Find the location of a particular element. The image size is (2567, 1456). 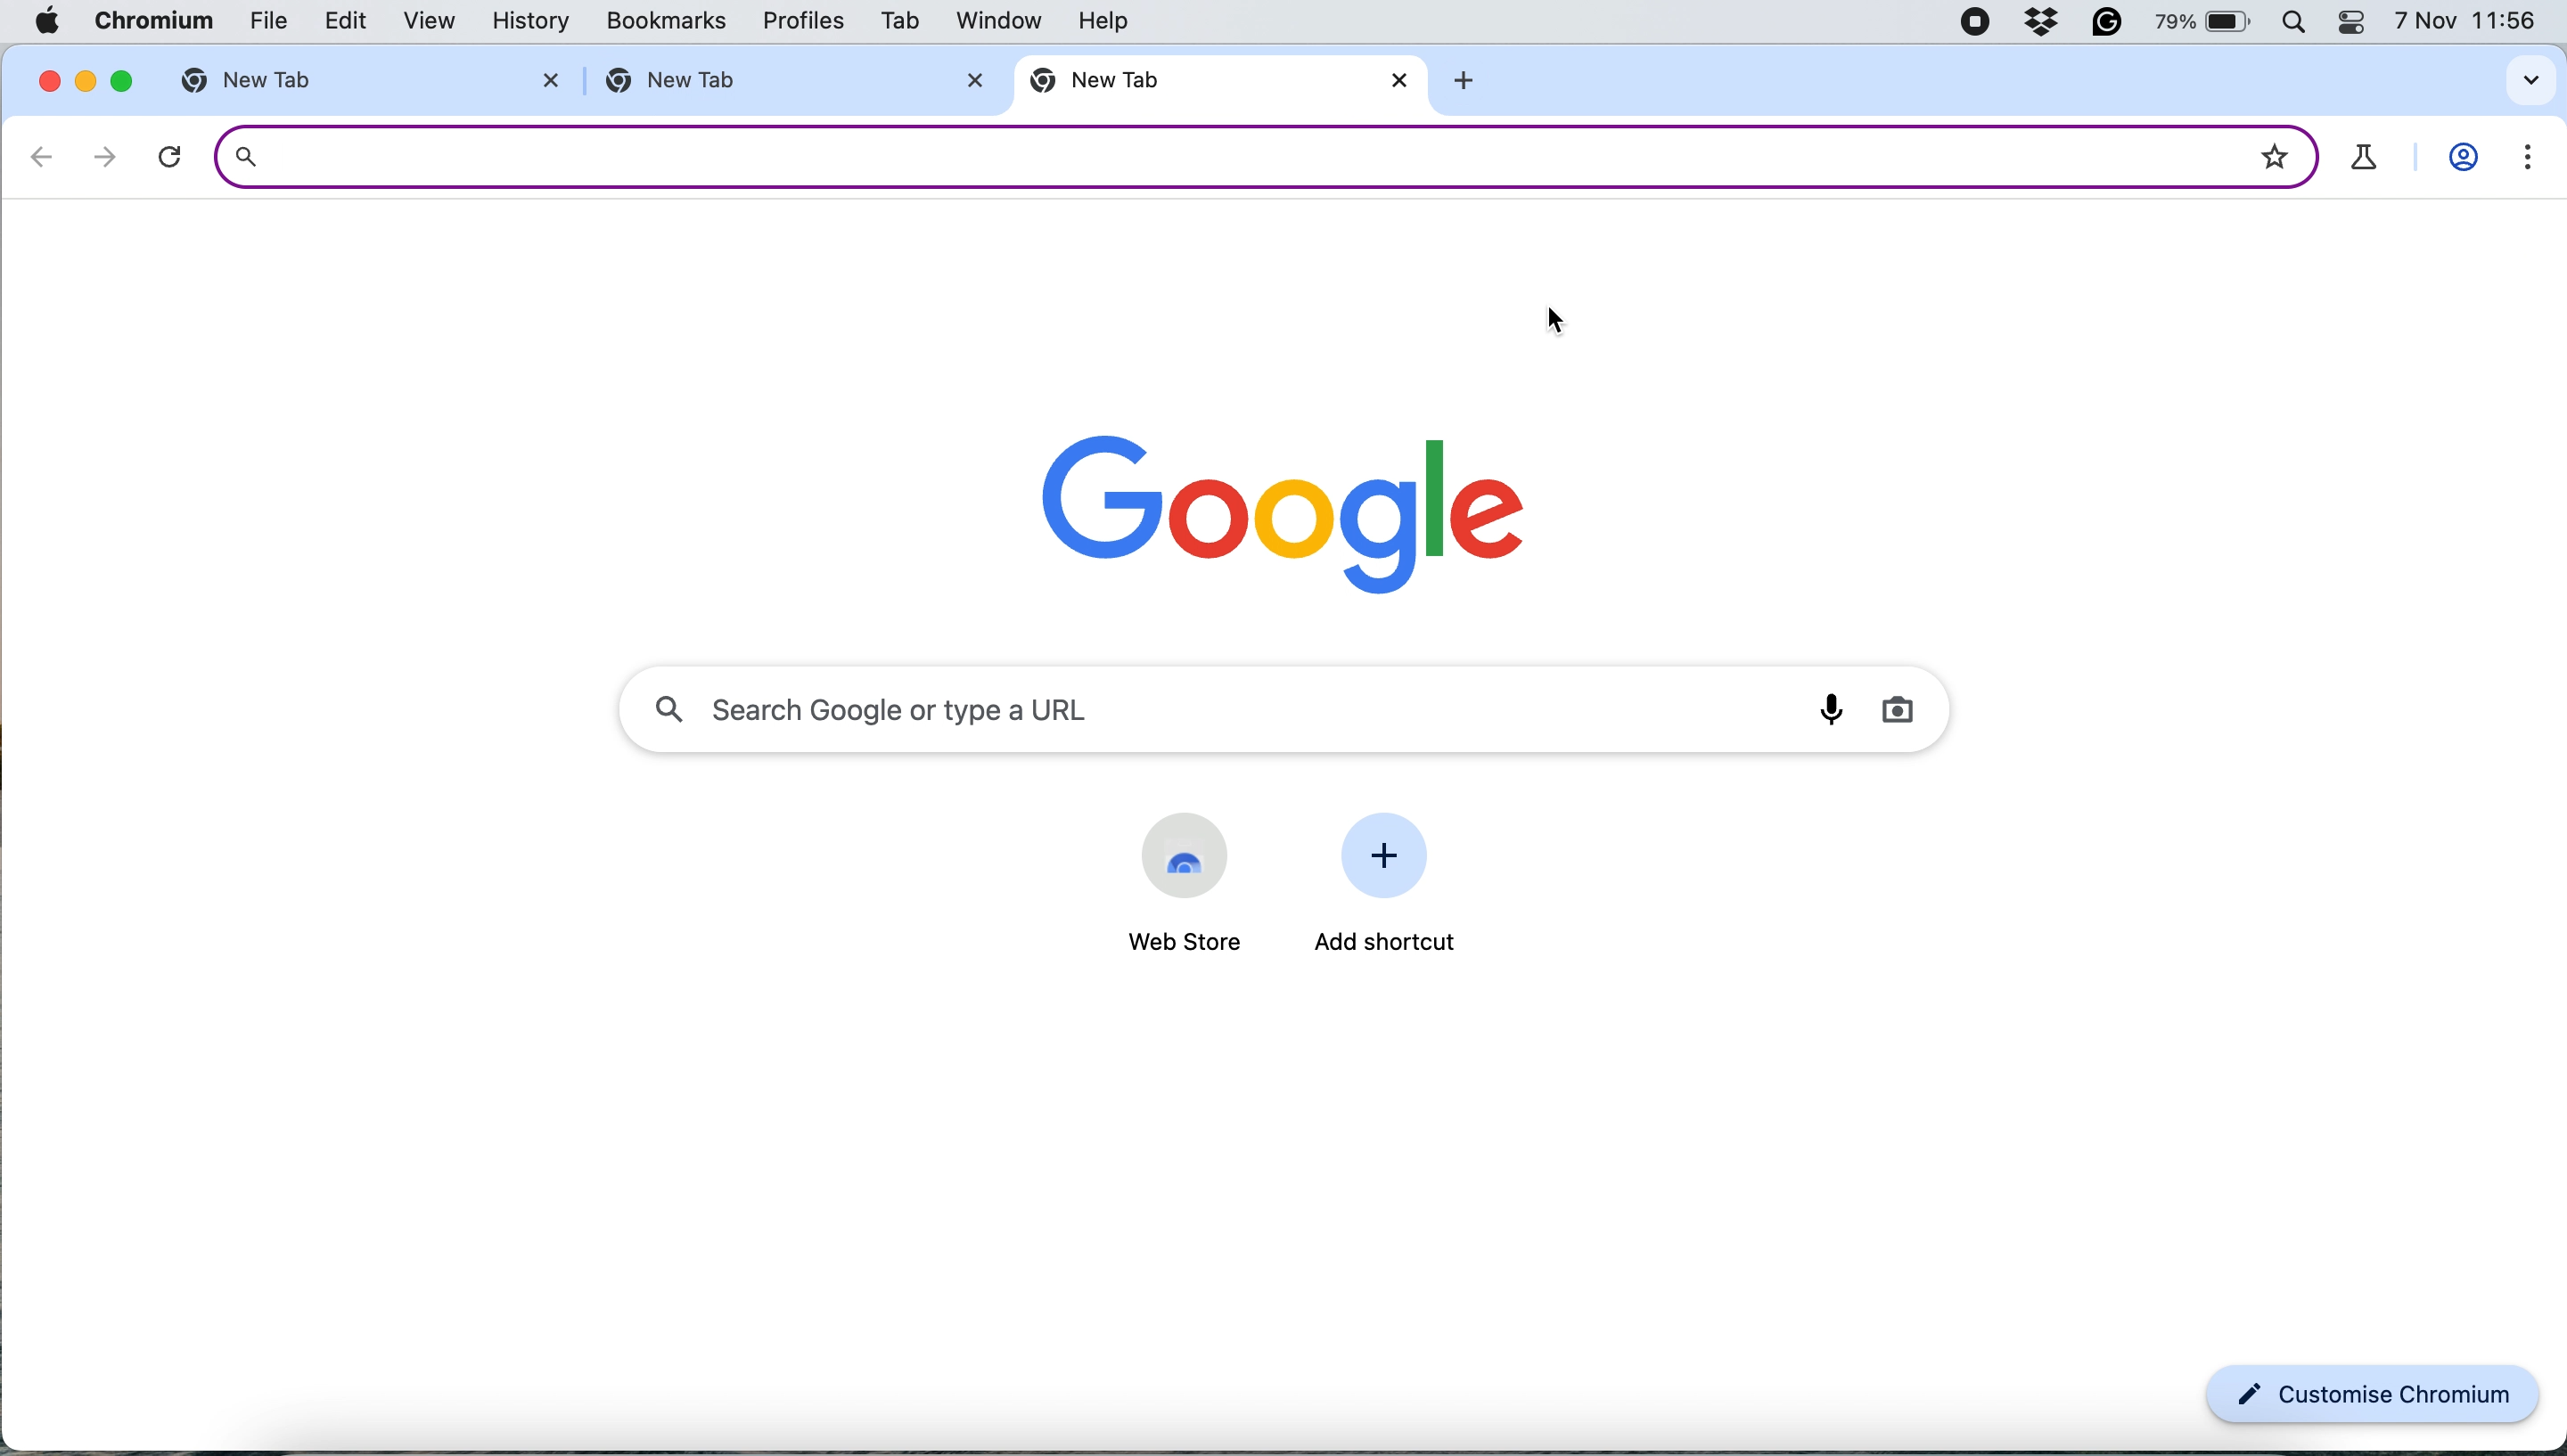

file is located at coordinates (256, 24).